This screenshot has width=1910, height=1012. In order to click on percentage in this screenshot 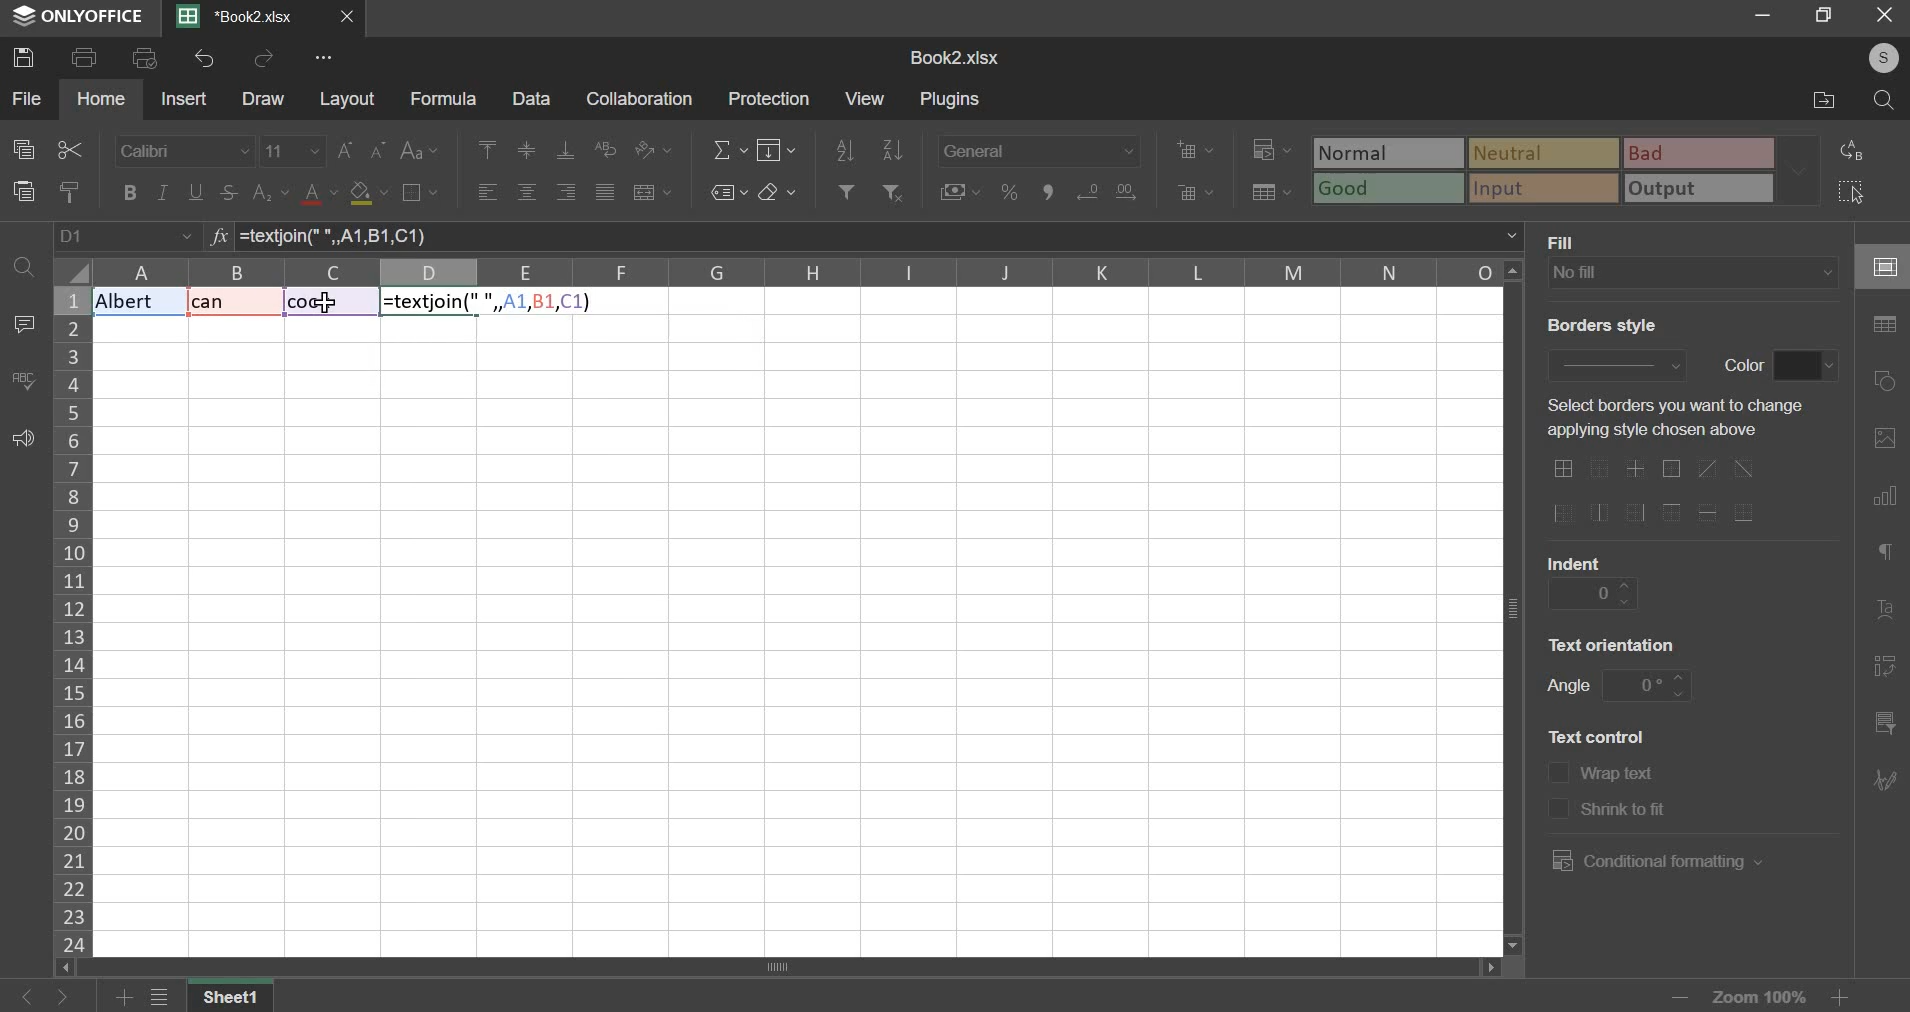, I will do `click(1008, 192)`.